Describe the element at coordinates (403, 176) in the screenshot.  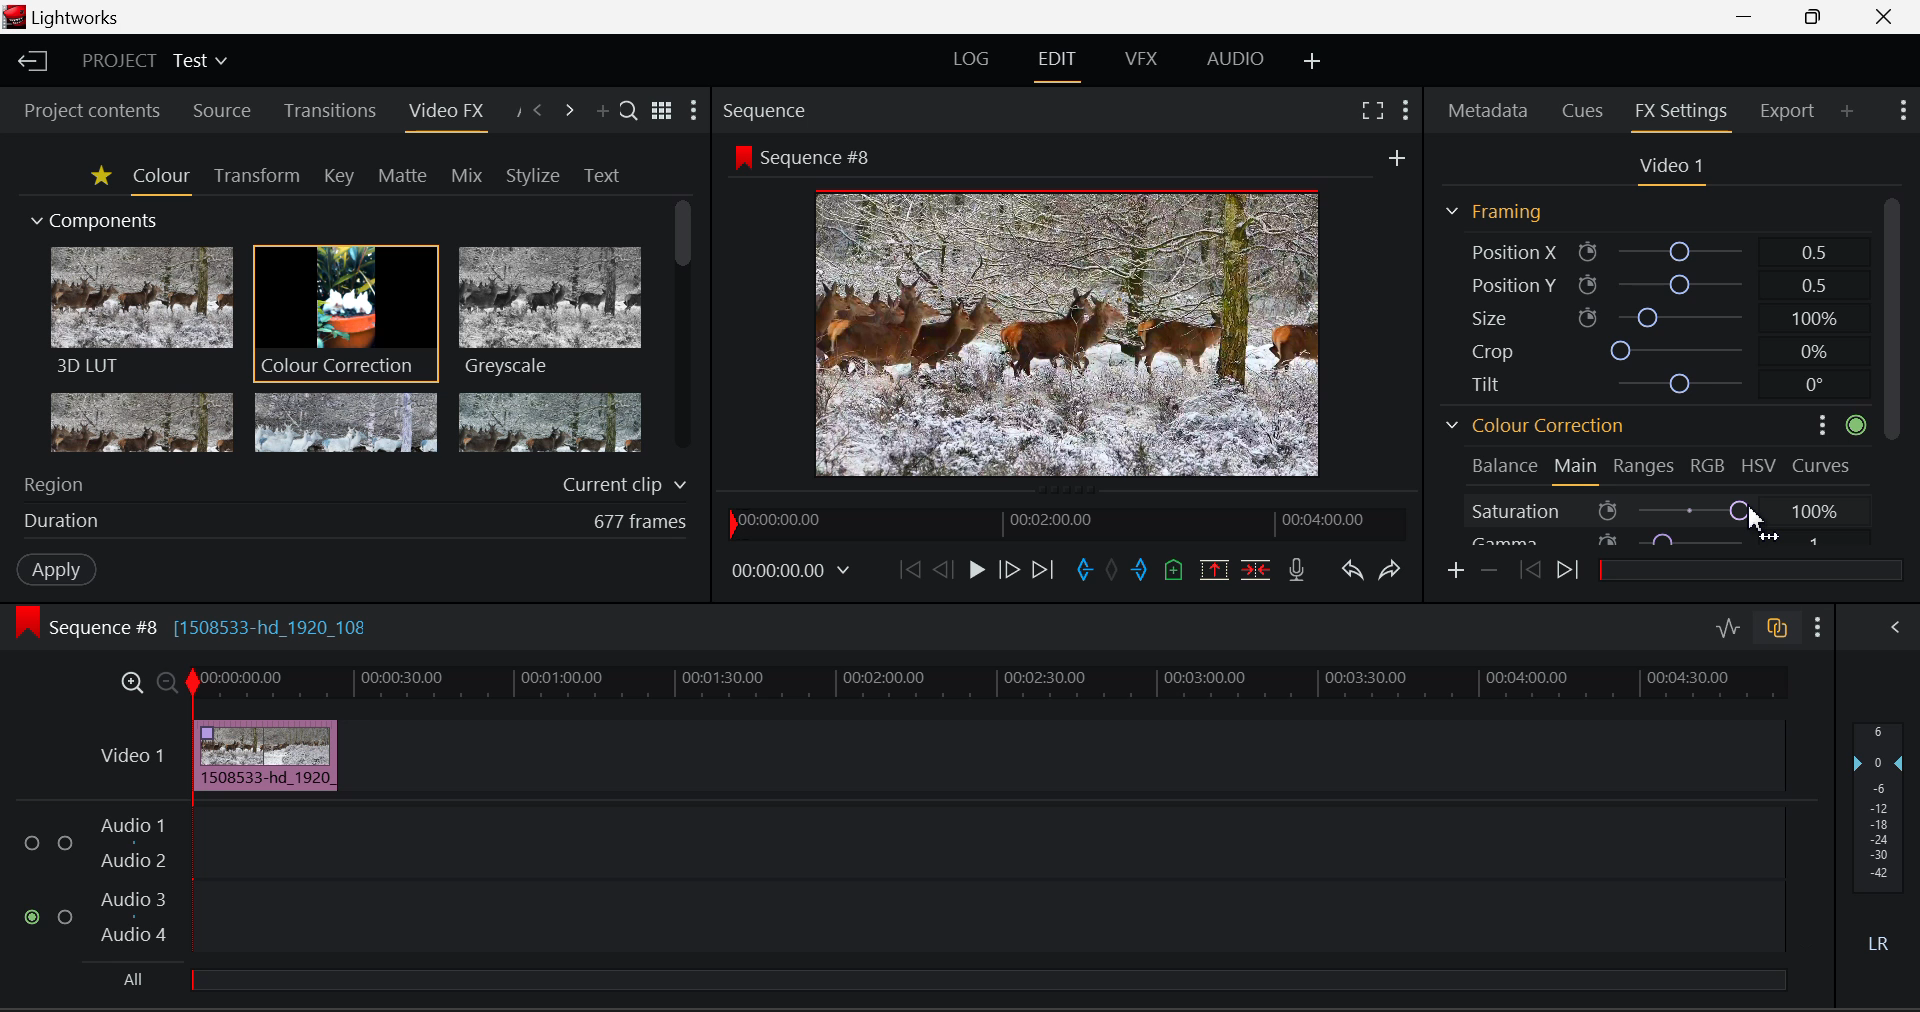
I see `Matte` at that location.